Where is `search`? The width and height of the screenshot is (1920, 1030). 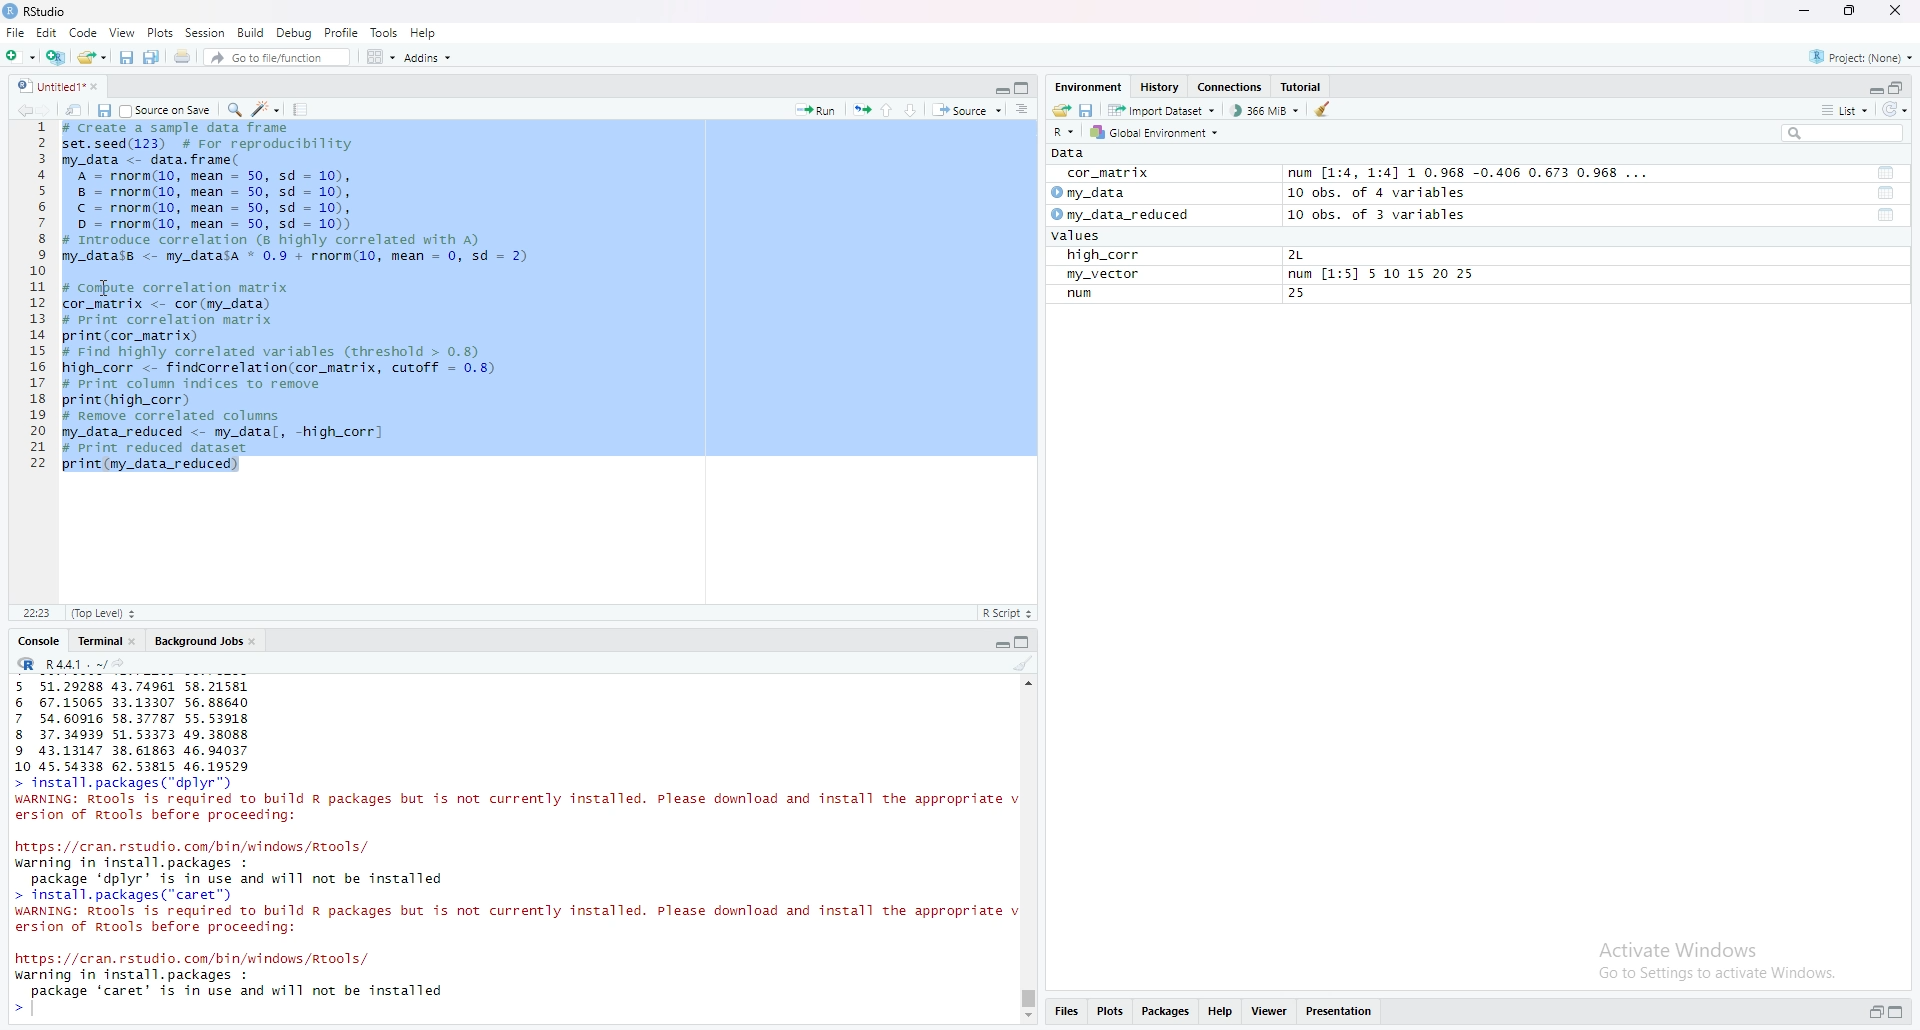
search is located at coordinates (1841, 134).